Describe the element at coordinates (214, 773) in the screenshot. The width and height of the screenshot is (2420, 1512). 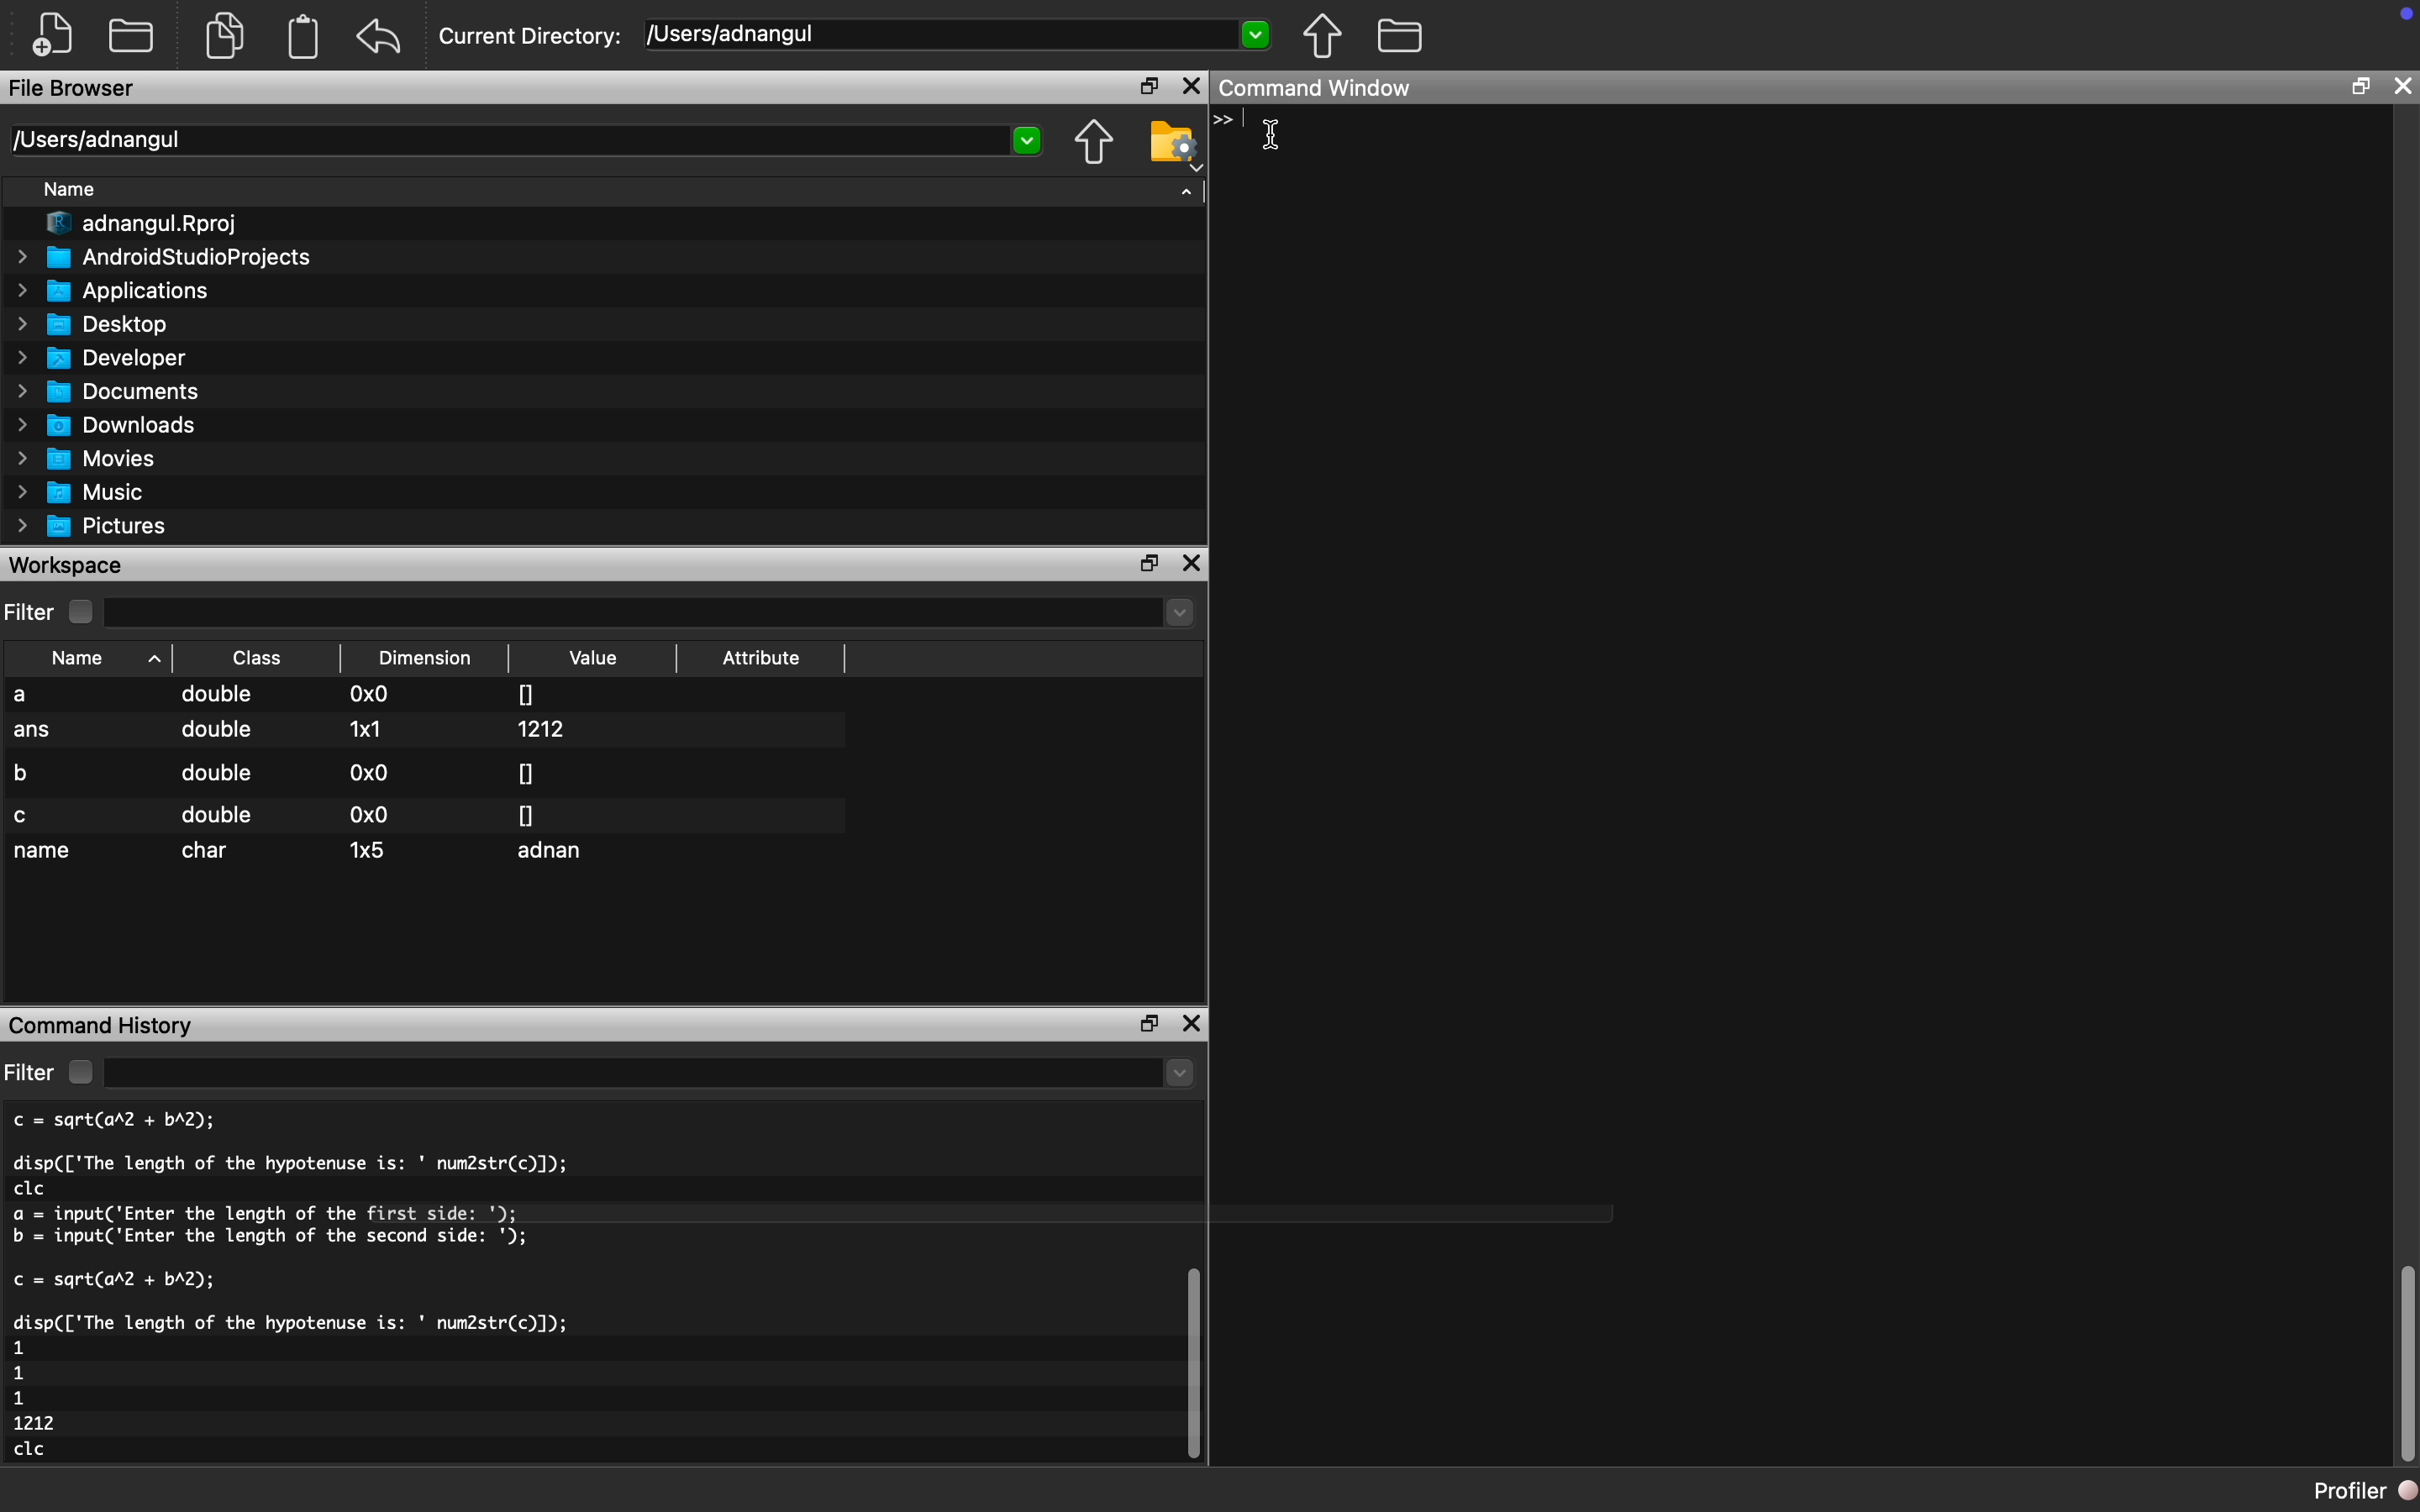
I see `double` at that location.